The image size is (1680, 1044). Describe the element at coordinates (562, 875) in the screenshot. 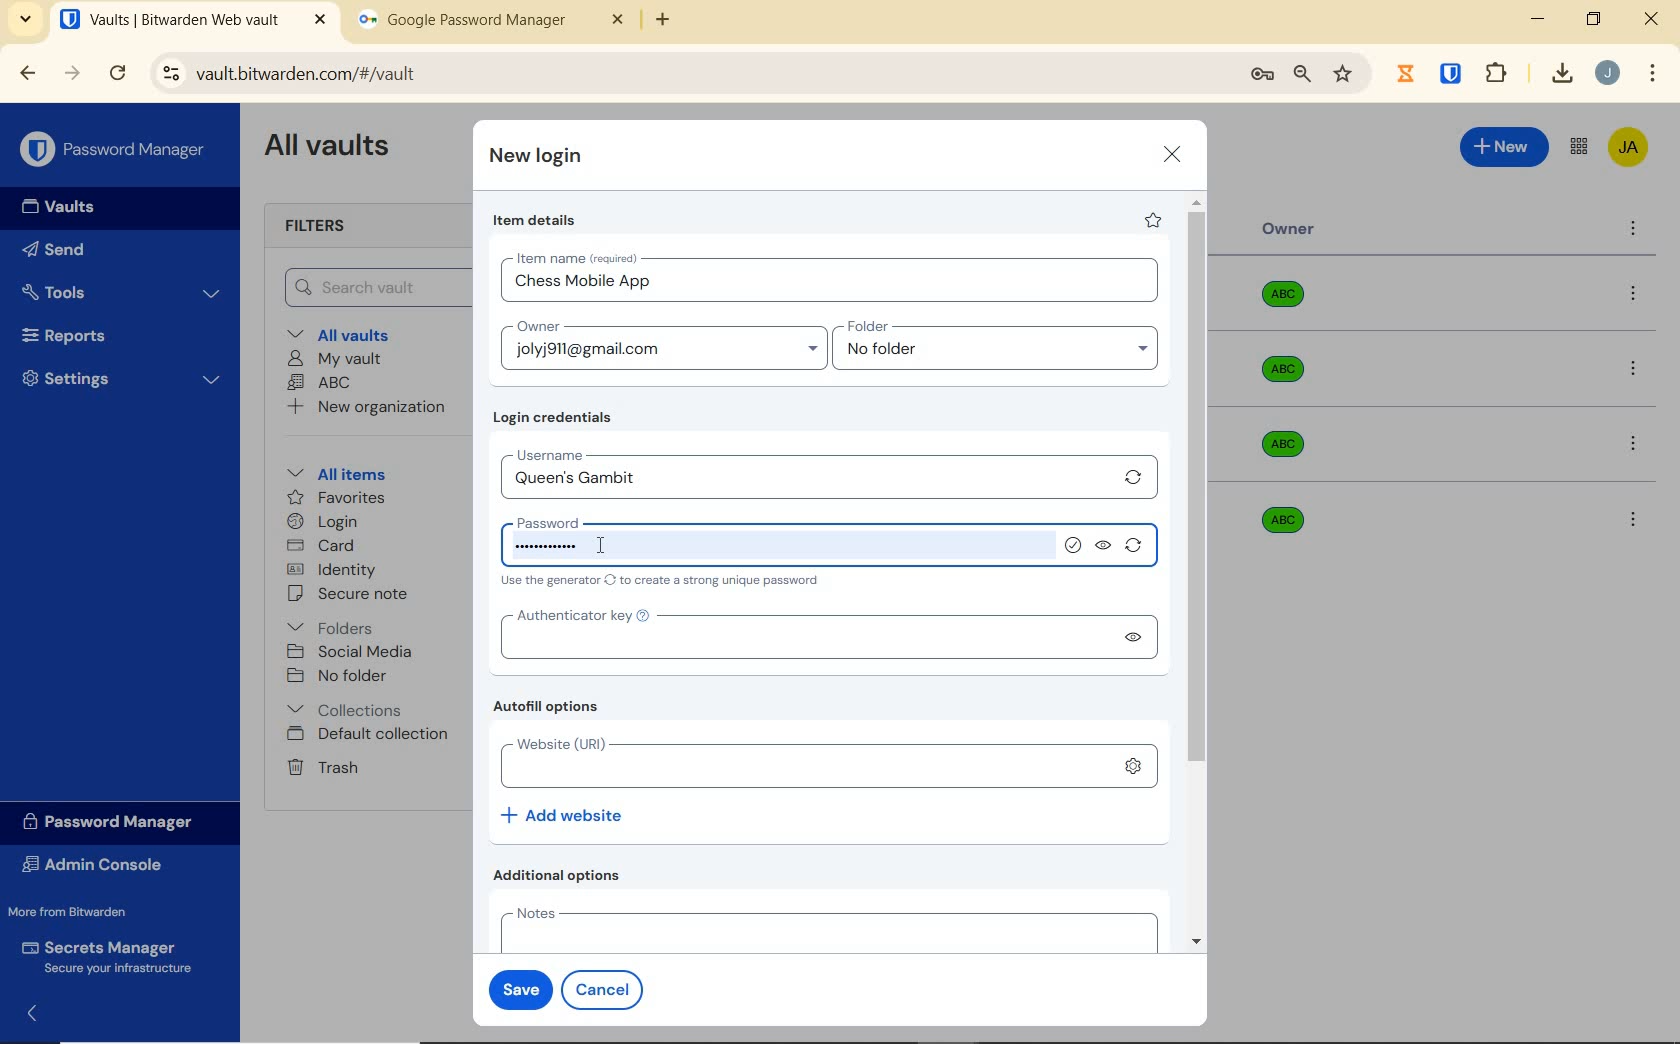

I see `dditional options` at that location.